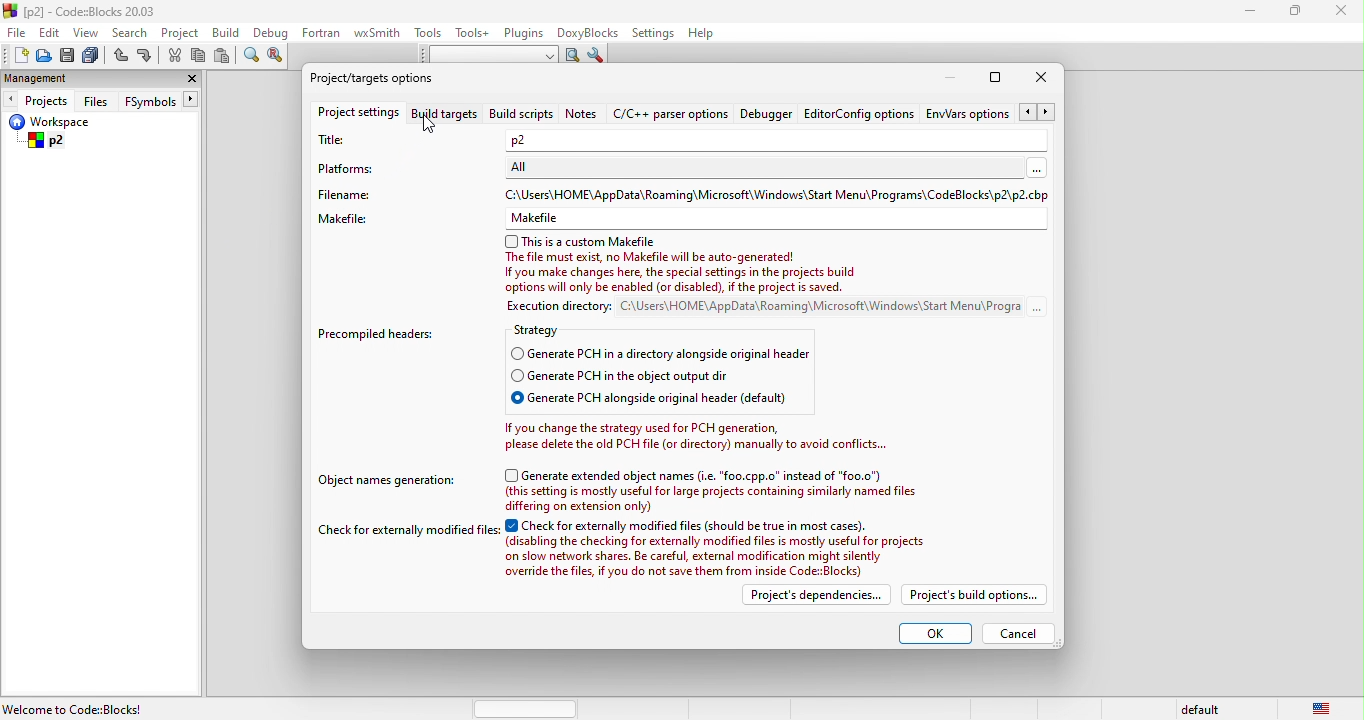 The width and height of the screenshot is (1364, 720). I want to click on generate pch in the object output dir, so click(670, 377).